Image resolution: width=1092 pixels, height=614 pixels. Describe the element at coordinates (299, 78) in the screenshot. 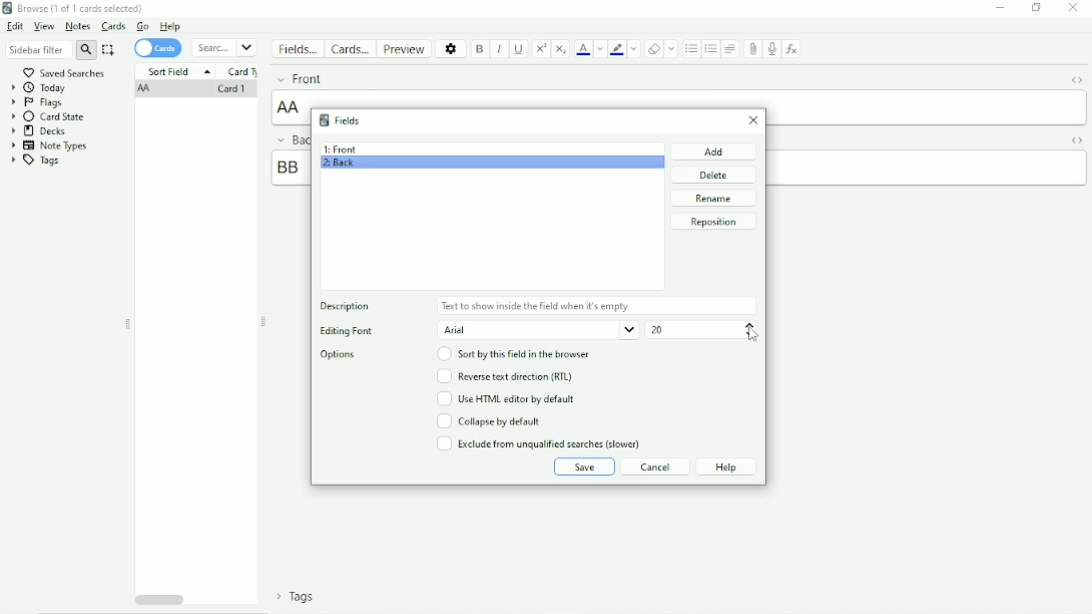

I see `Front` at that location.